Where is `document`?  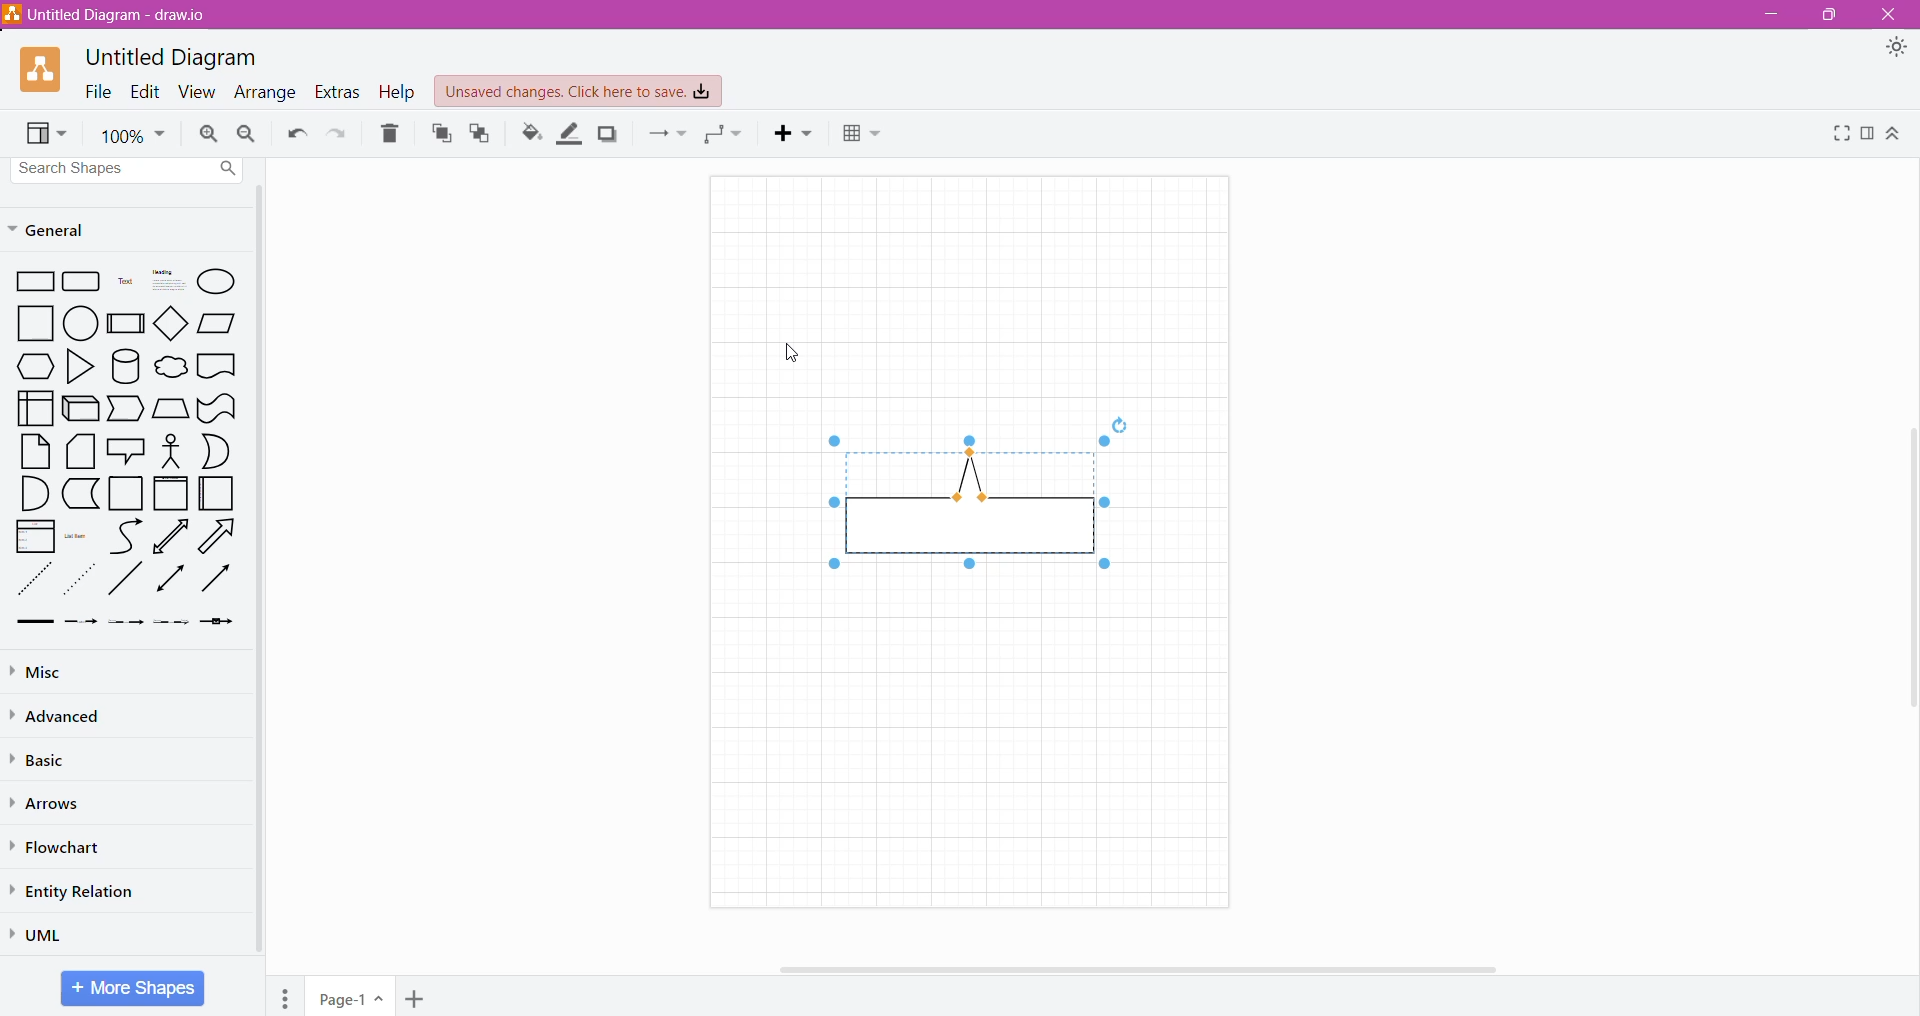
document is located at coordinates (218, 365).